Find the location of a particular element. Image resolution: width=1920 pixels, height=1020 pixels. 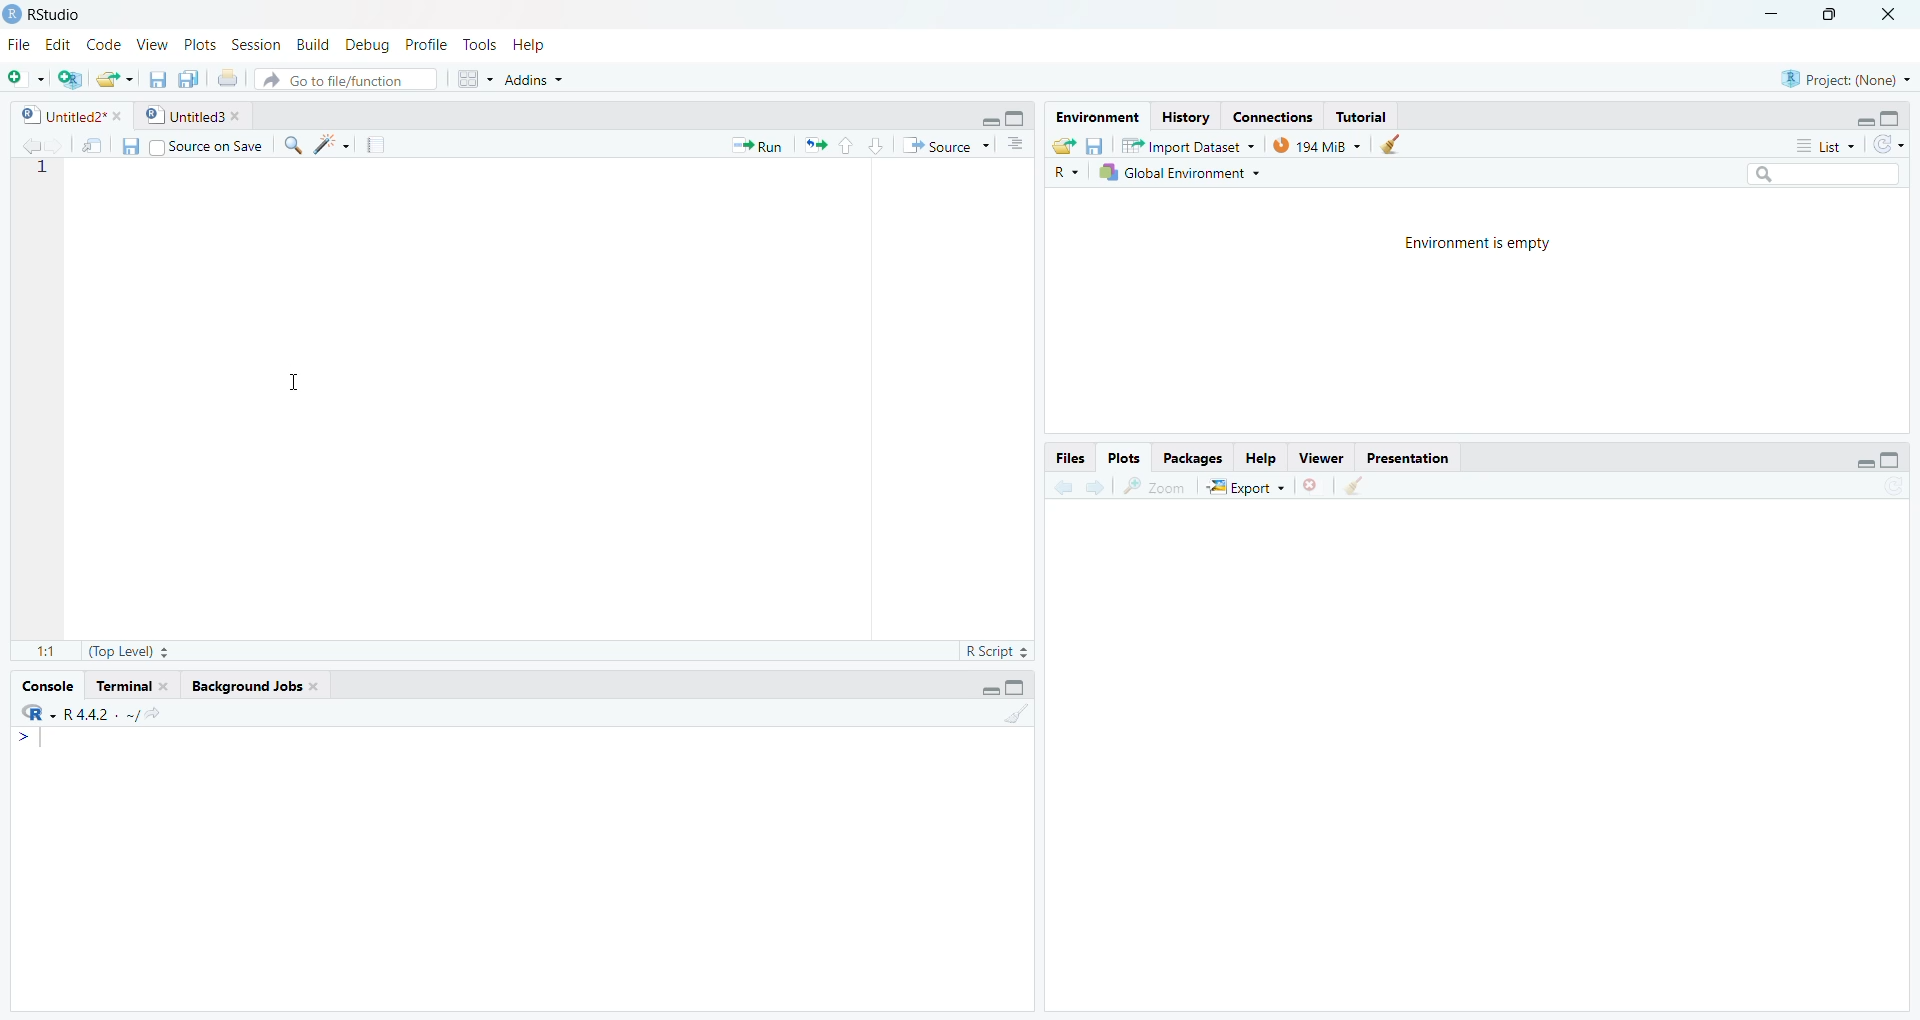

Maximize is located at coordinates (1895, 117).